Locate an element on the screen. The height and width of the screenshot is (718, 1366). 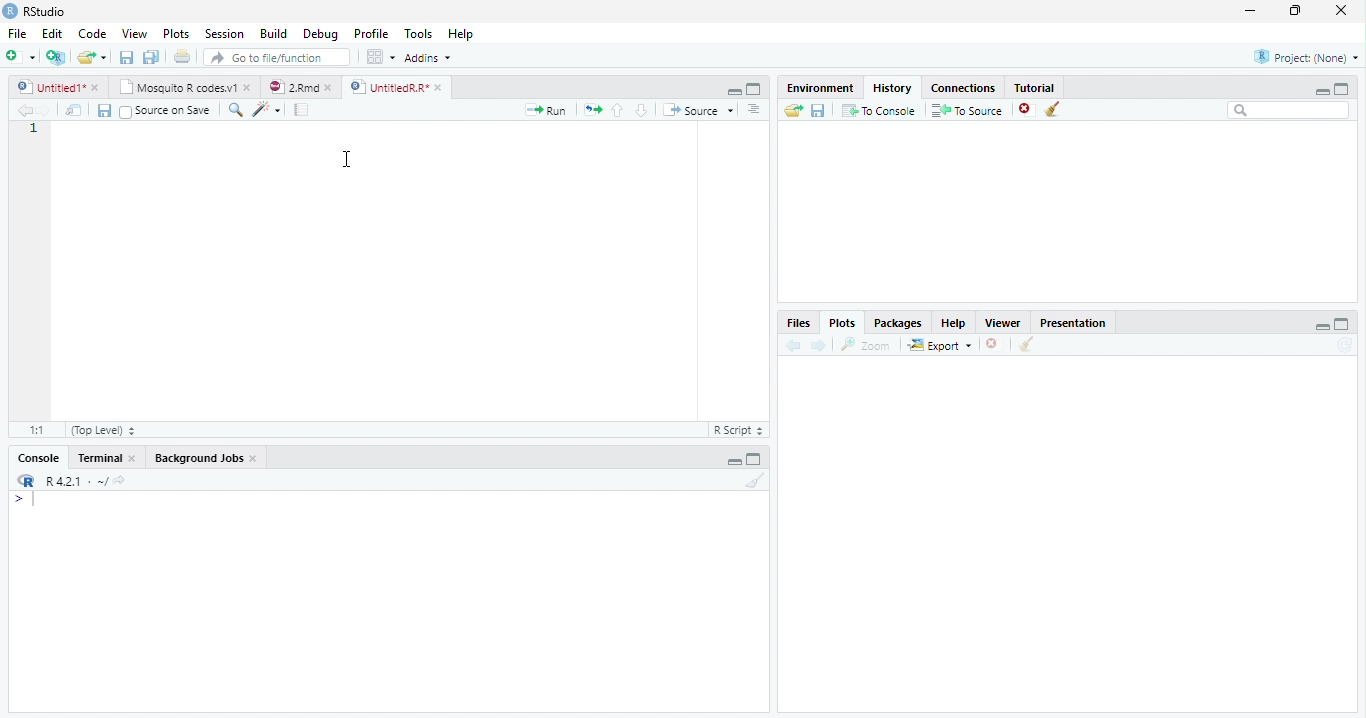
Re-run is located at coordinates (591, 110).